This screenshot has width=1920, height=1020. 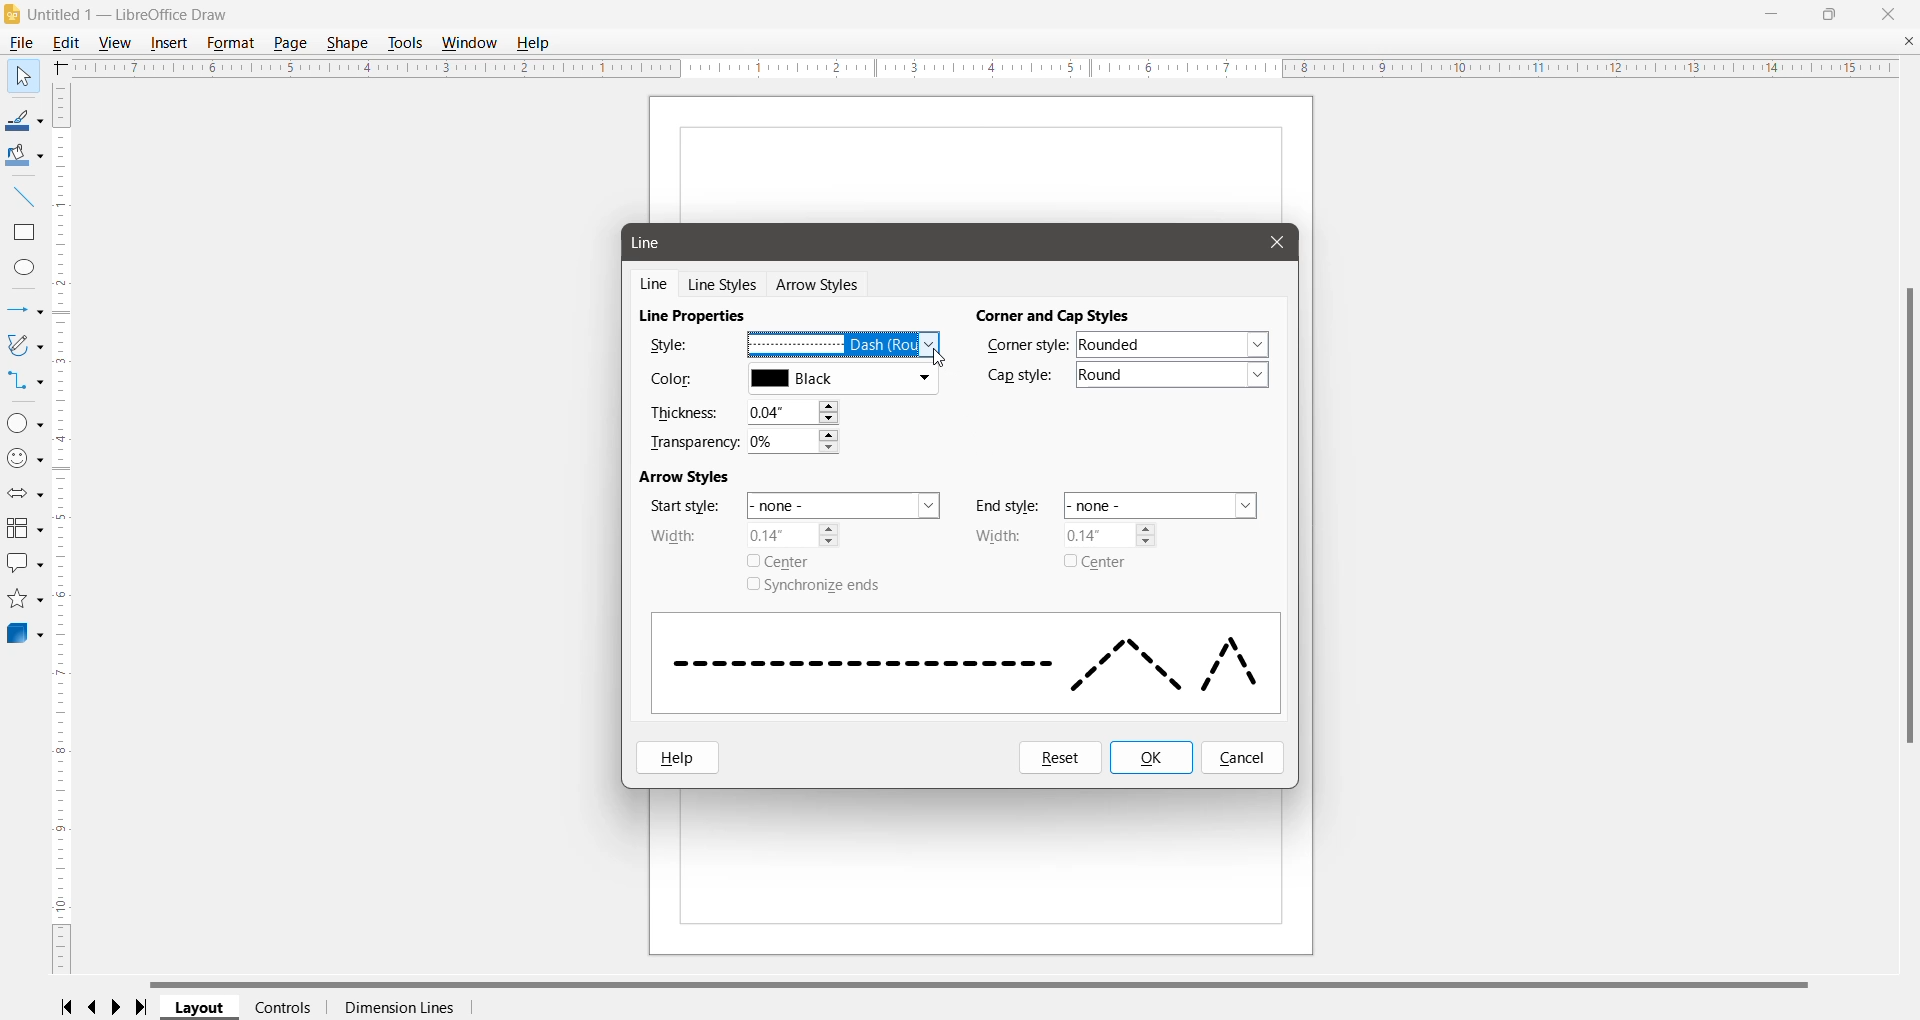 What do you see at coordinates (142, 1008) in the screenshot?
I see `Scroll to last page` at bounding box center [142, 1008].